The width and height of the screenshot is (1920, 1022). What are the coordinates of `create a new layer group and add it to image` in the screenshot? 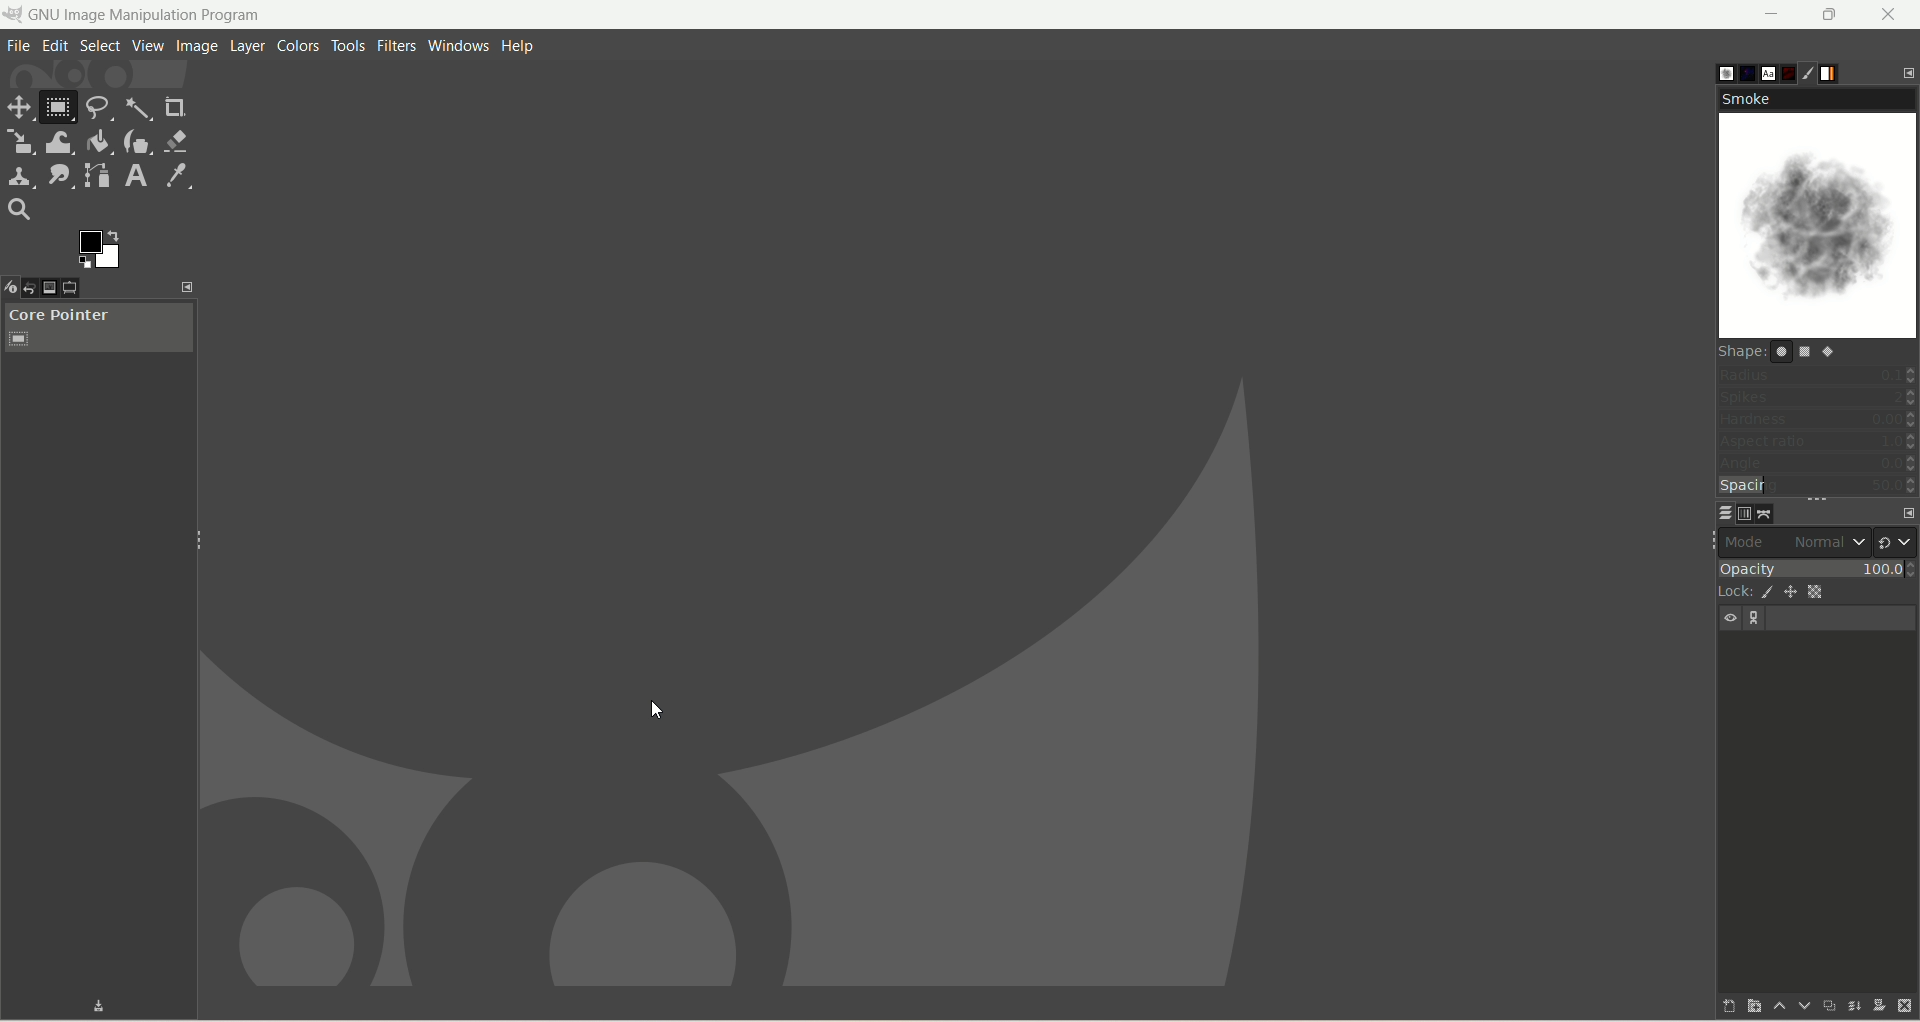 It's located at (1743, 1007).